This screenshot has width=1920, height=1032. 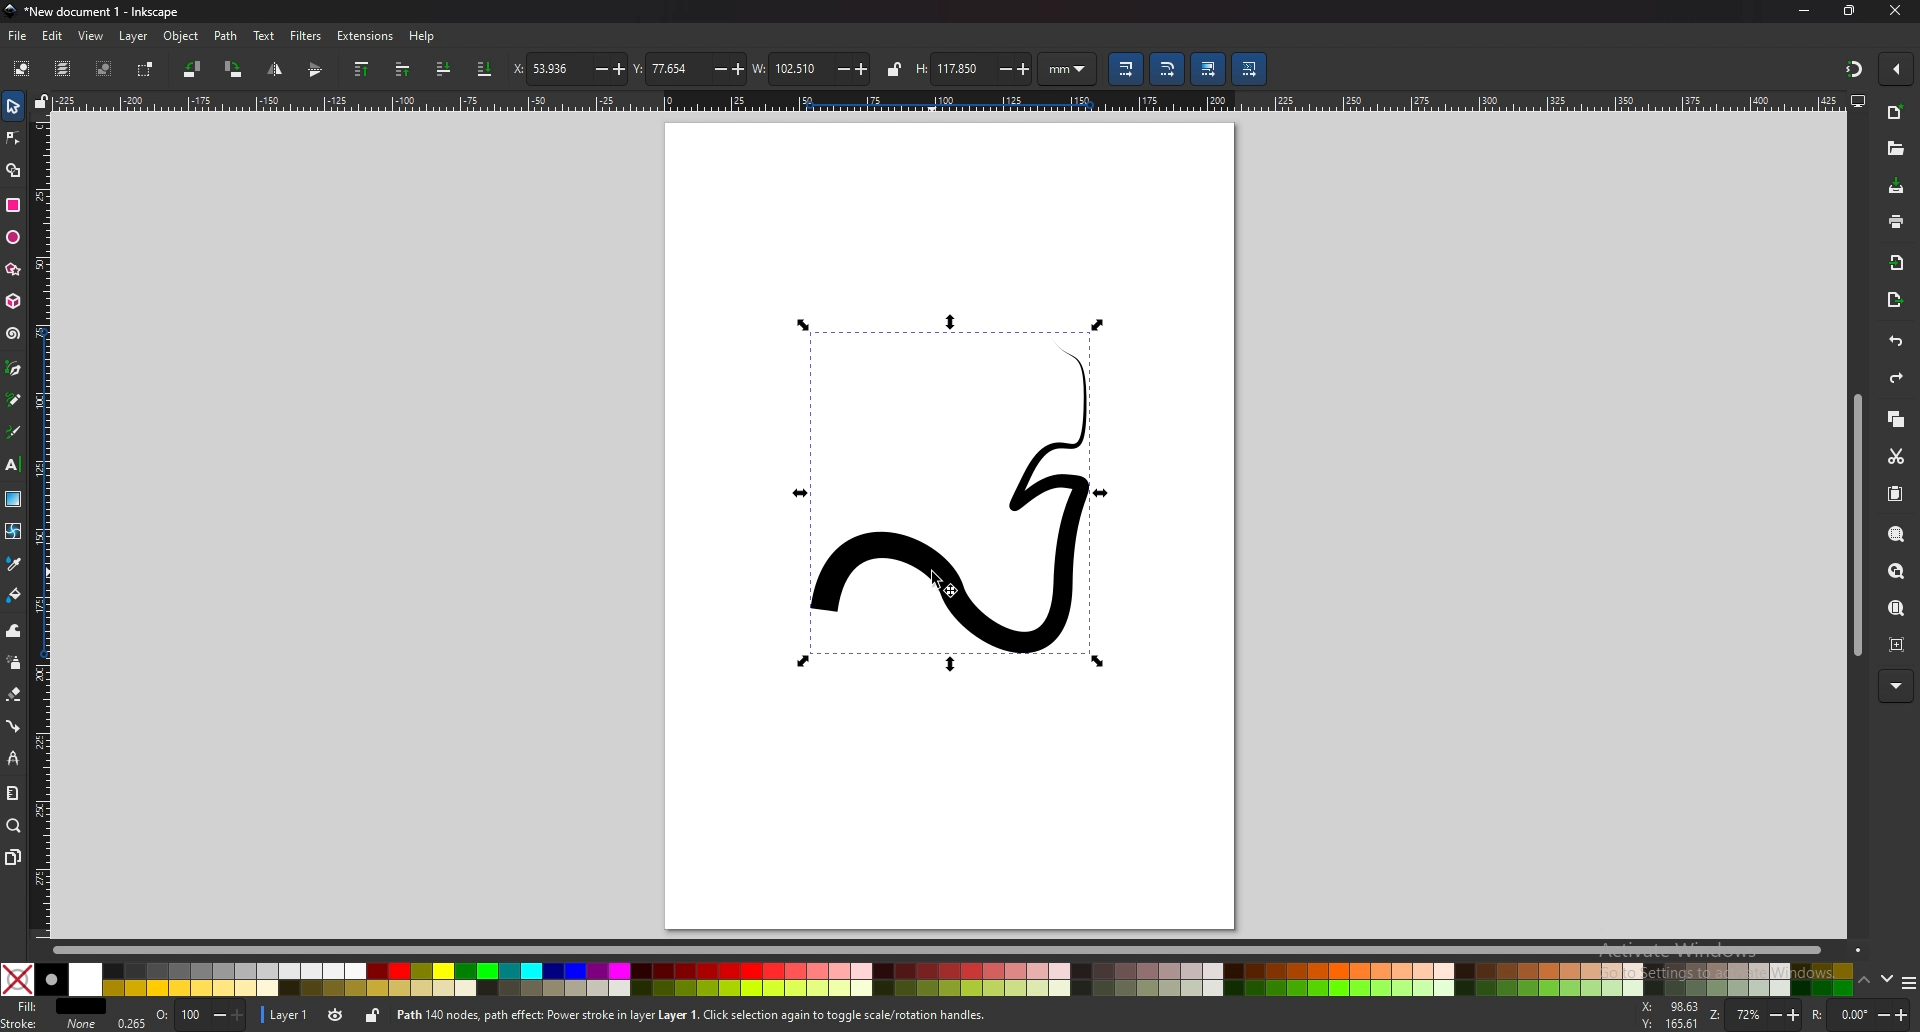 What do you see at coordinates (1896, 222) in the screenshot?
I see `print` at bounding box center [1896, 222].